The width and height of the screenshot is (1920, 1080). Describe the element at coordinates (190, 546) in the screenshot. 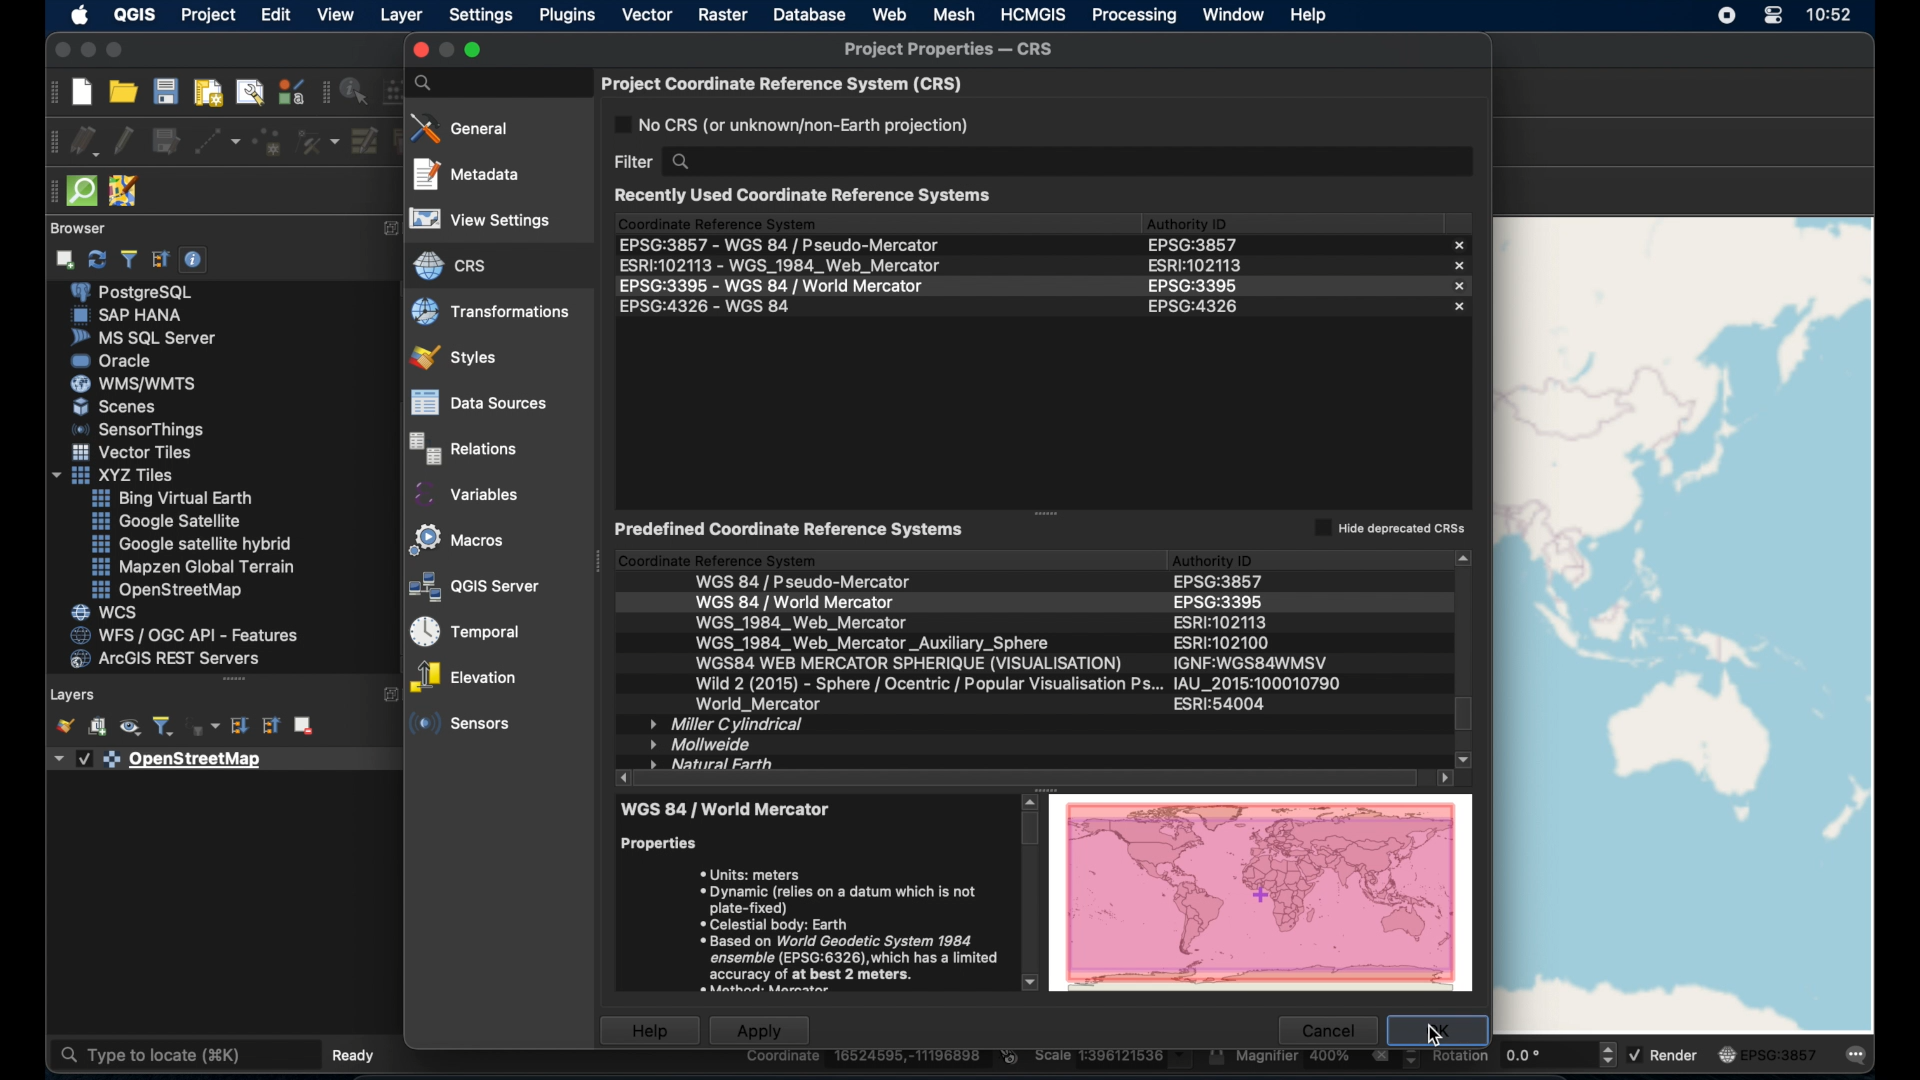

I see `google. satellite hybrid` at that location.